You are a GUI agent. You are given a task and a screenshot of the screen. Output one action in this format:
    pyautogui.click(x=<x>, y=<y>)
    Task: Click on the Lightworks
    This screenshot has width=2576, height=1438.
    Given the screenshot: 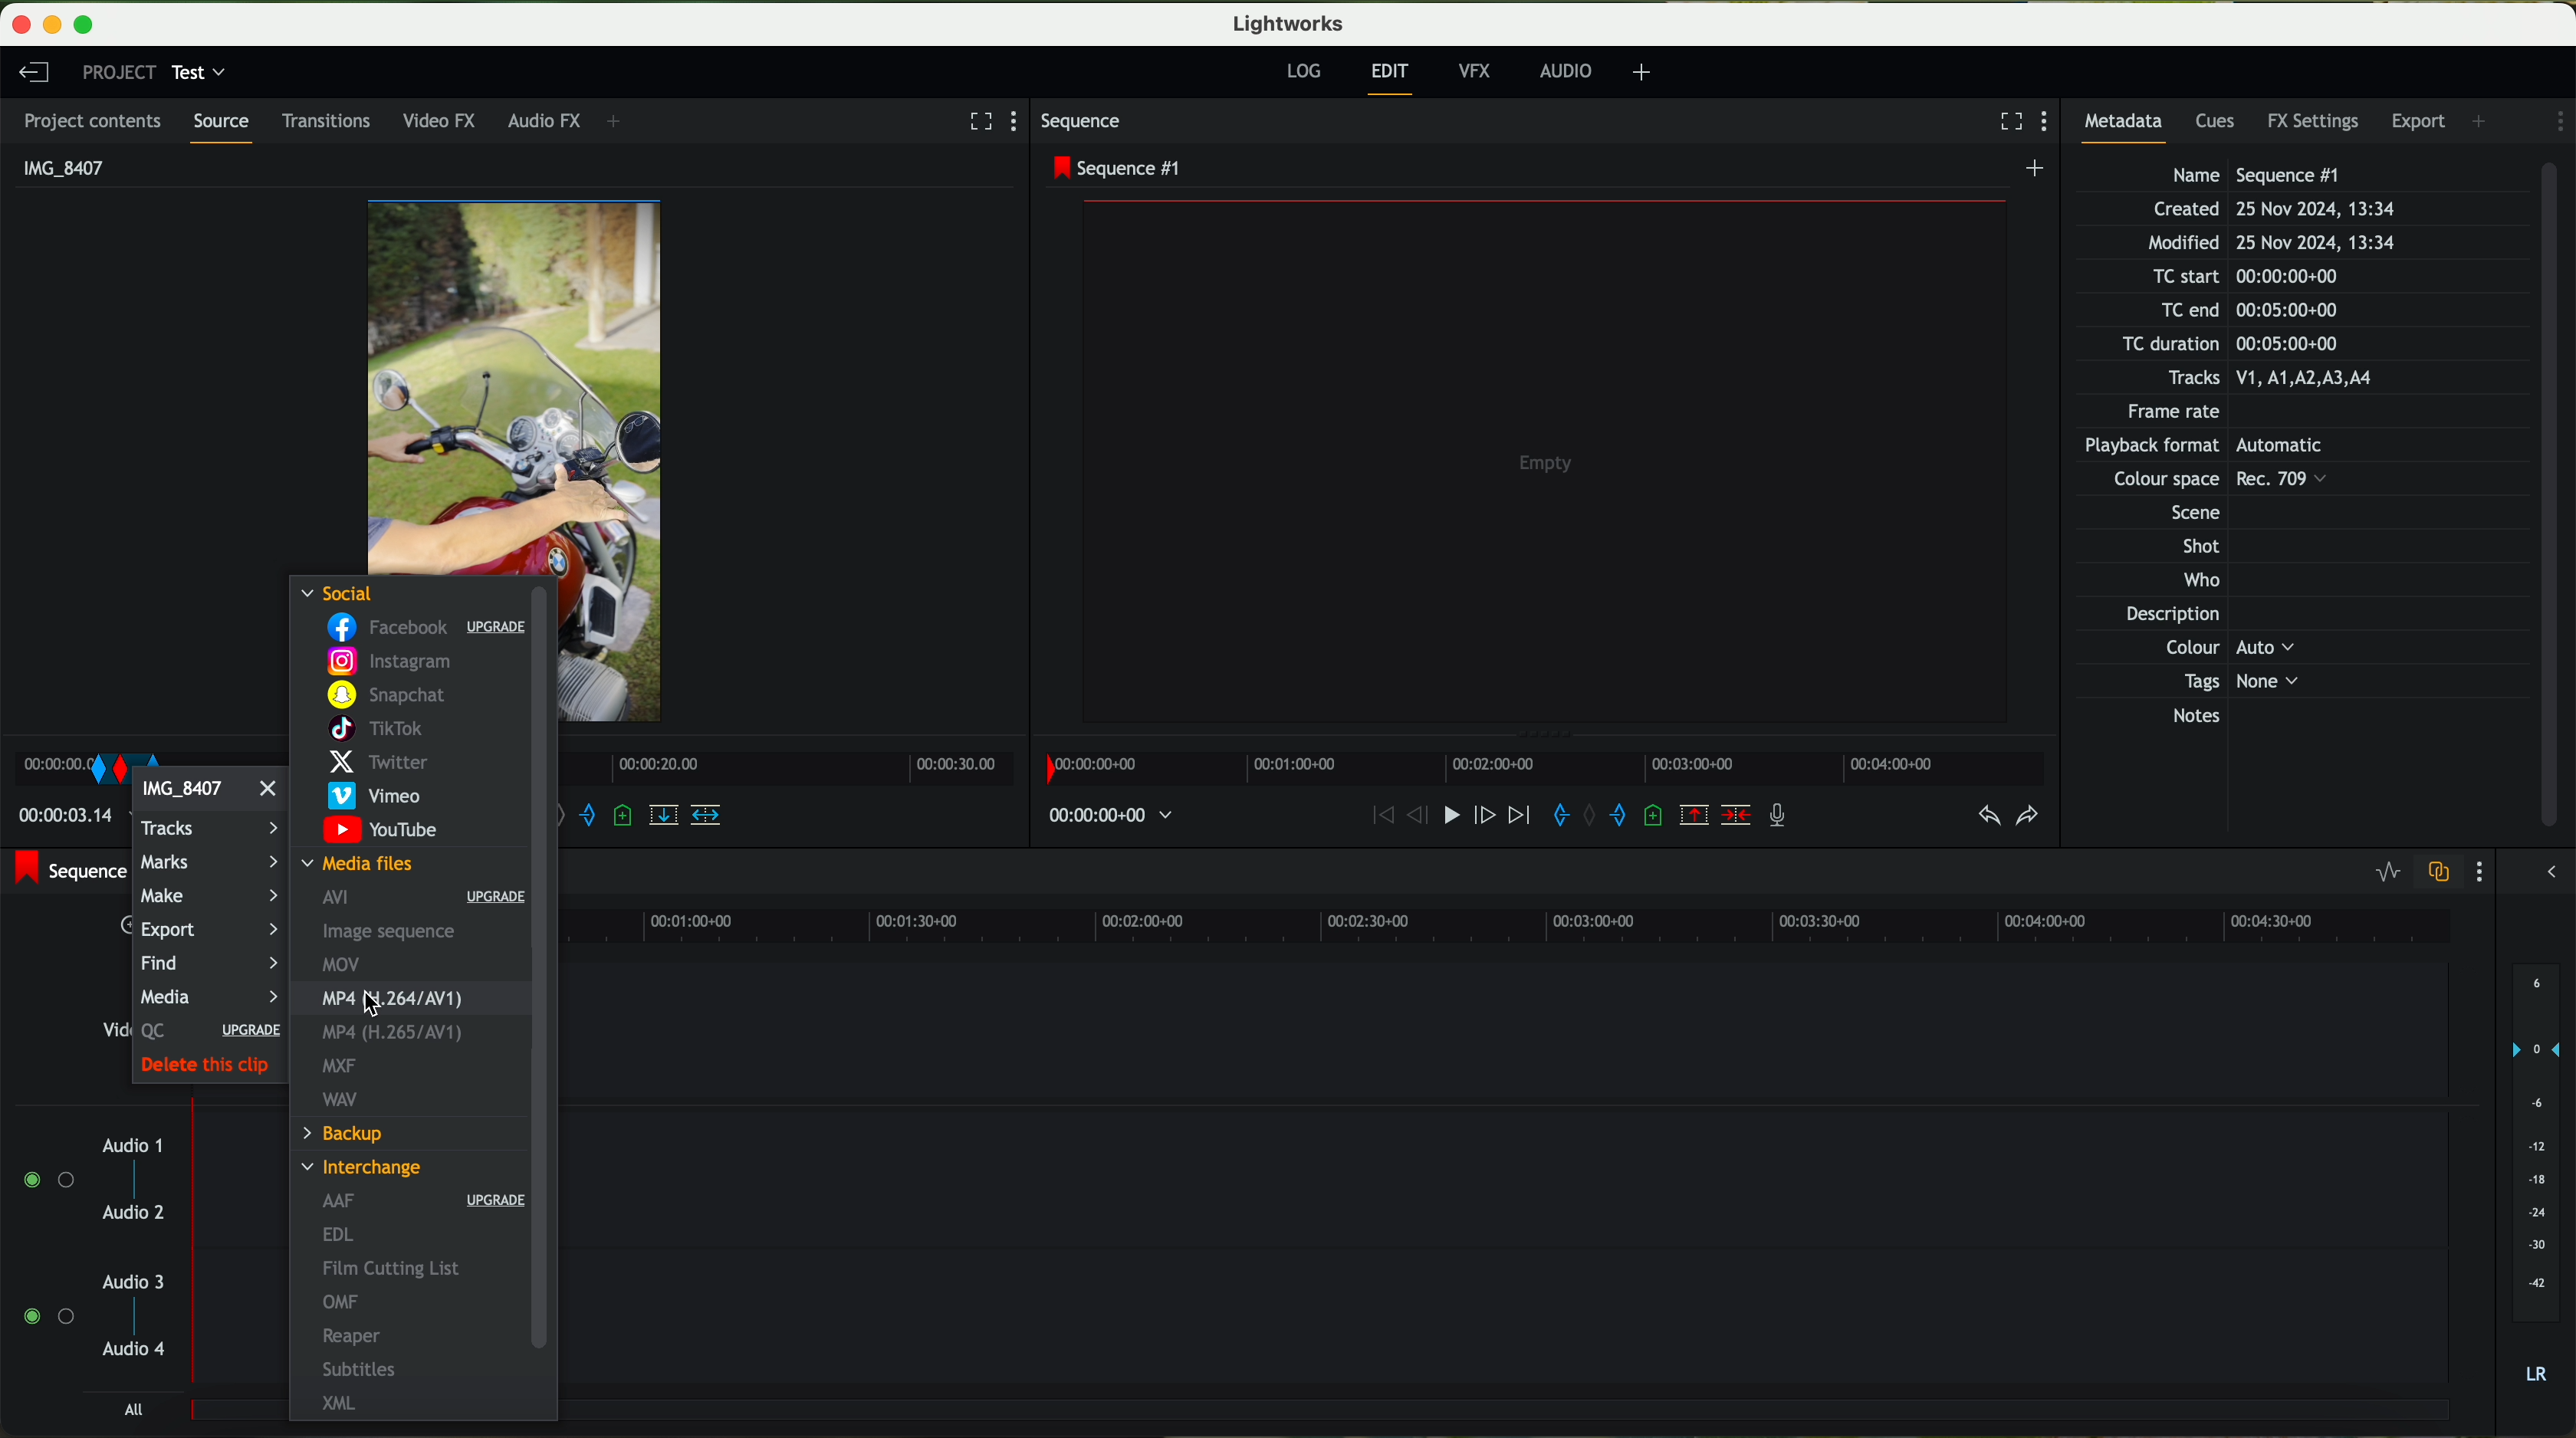 What is the action you would take?
    pyautogui.click(x=1286, y=24)
    